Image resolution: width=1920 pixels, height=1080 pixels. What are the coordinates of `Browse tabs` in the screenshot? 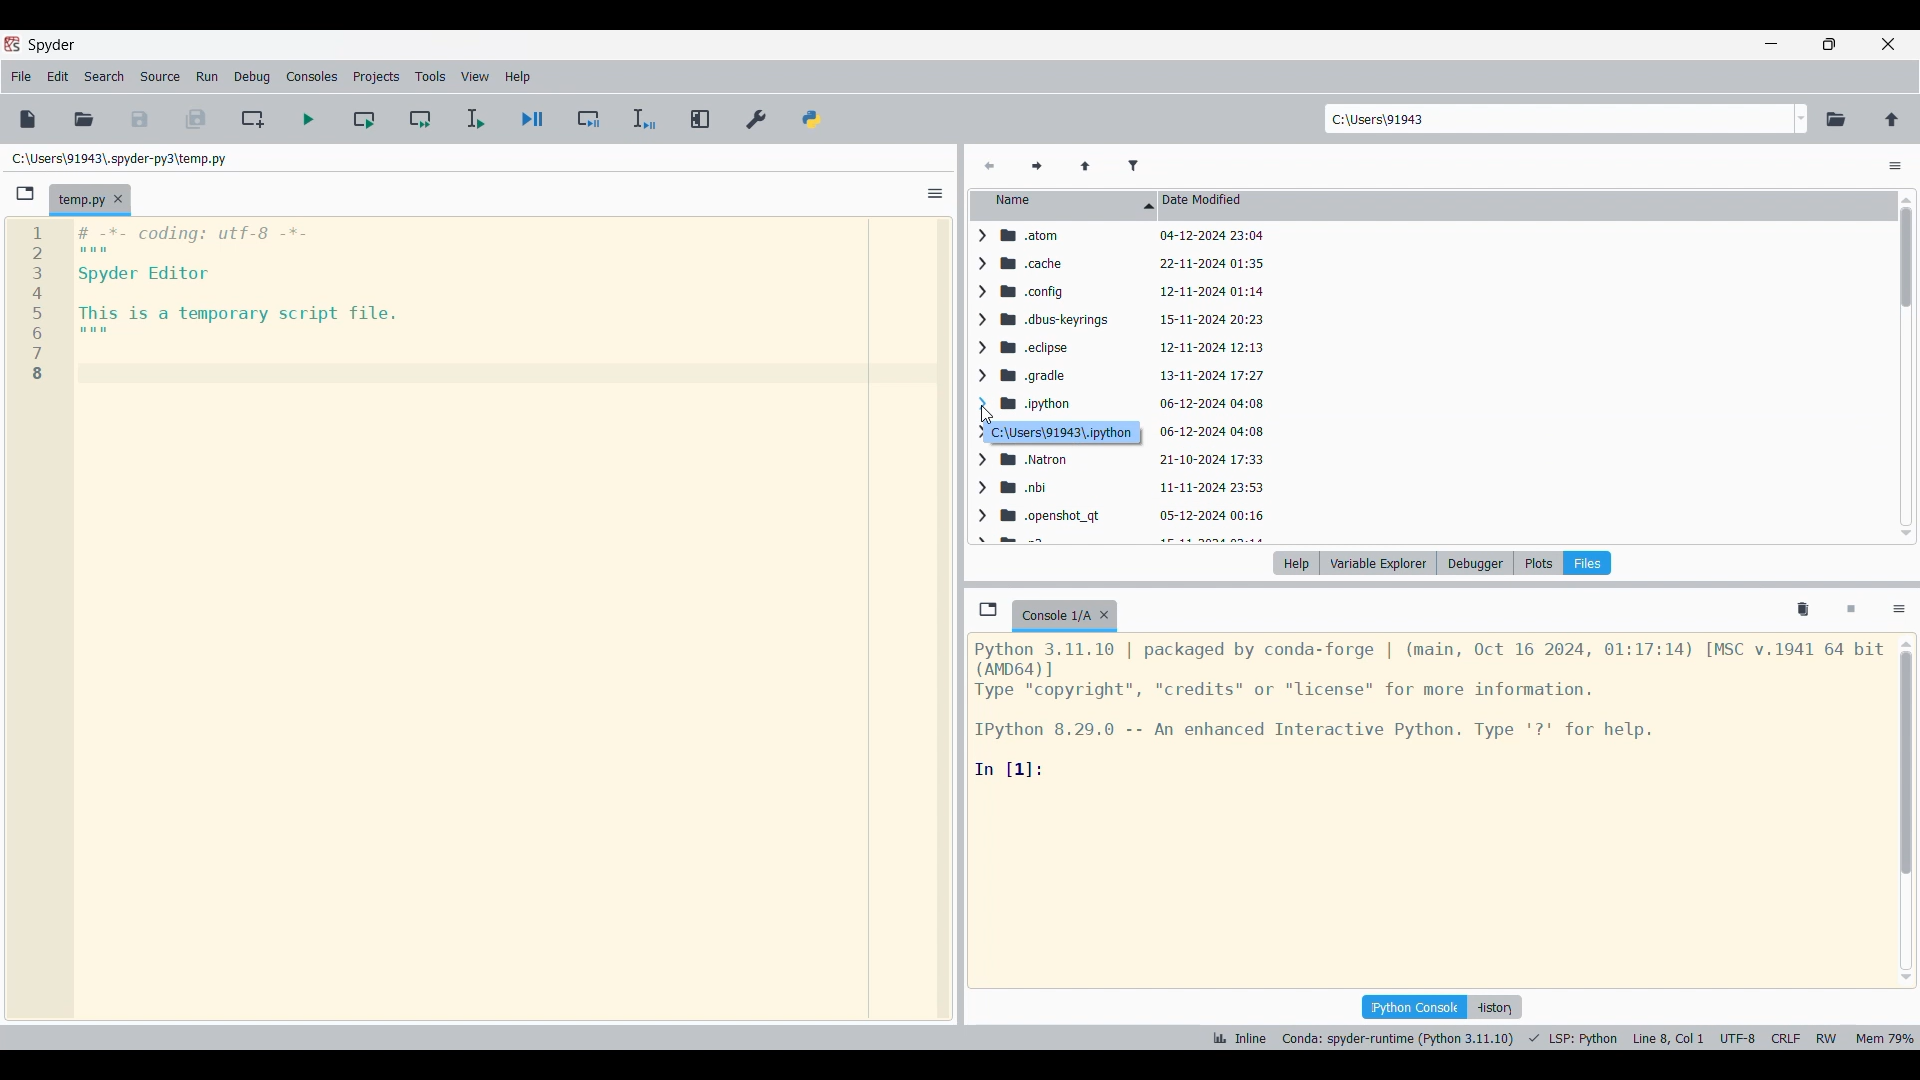 It's located at (988, 609).